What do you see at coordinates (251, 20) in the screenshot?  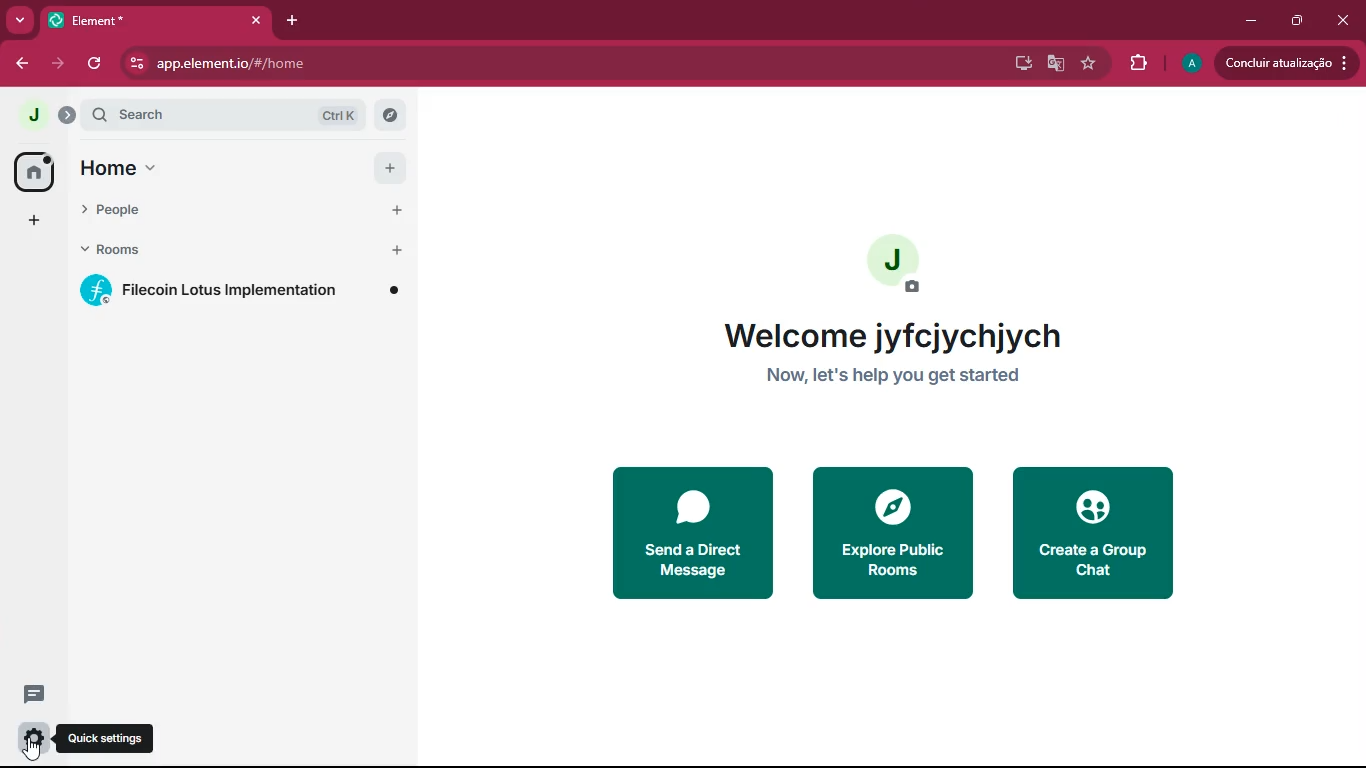 I see `close` at bounding box center [251, 20].